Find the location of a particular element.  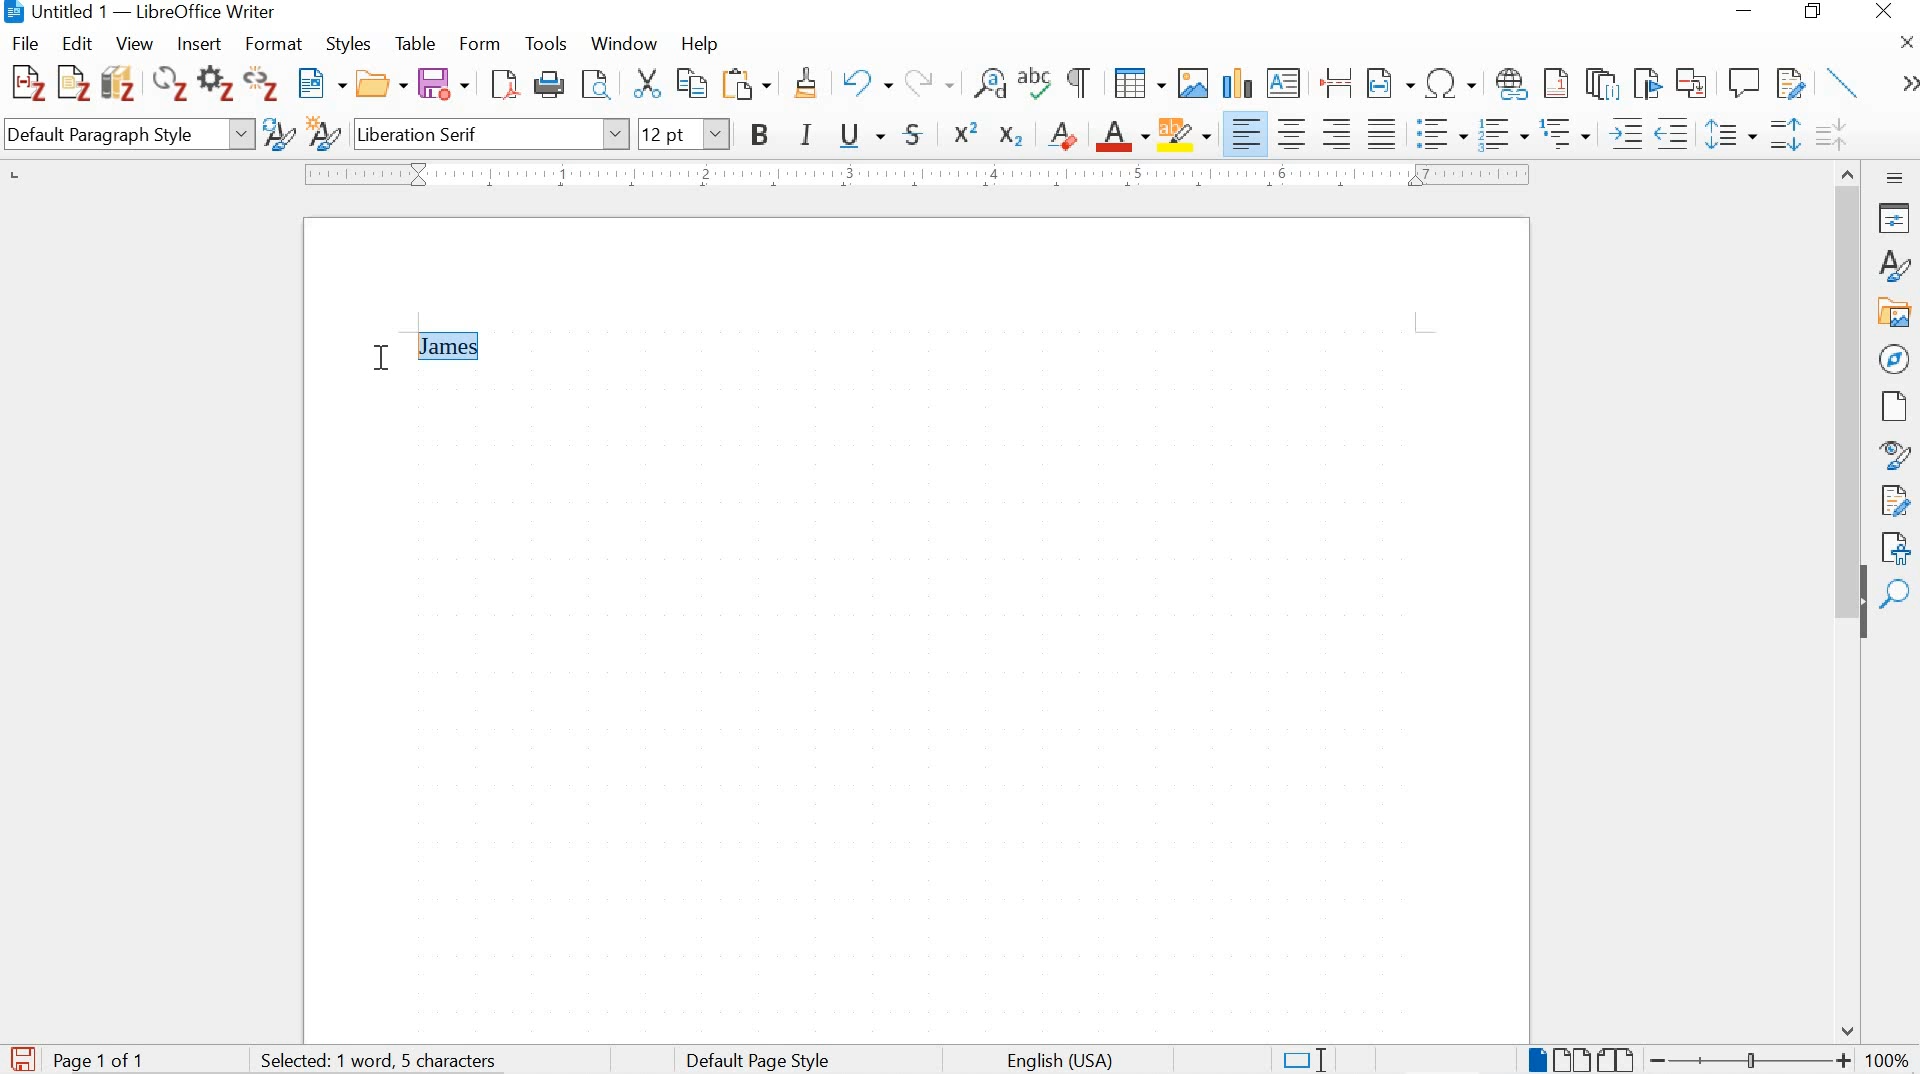

accessibility check is located at coordinates (1895, 548).